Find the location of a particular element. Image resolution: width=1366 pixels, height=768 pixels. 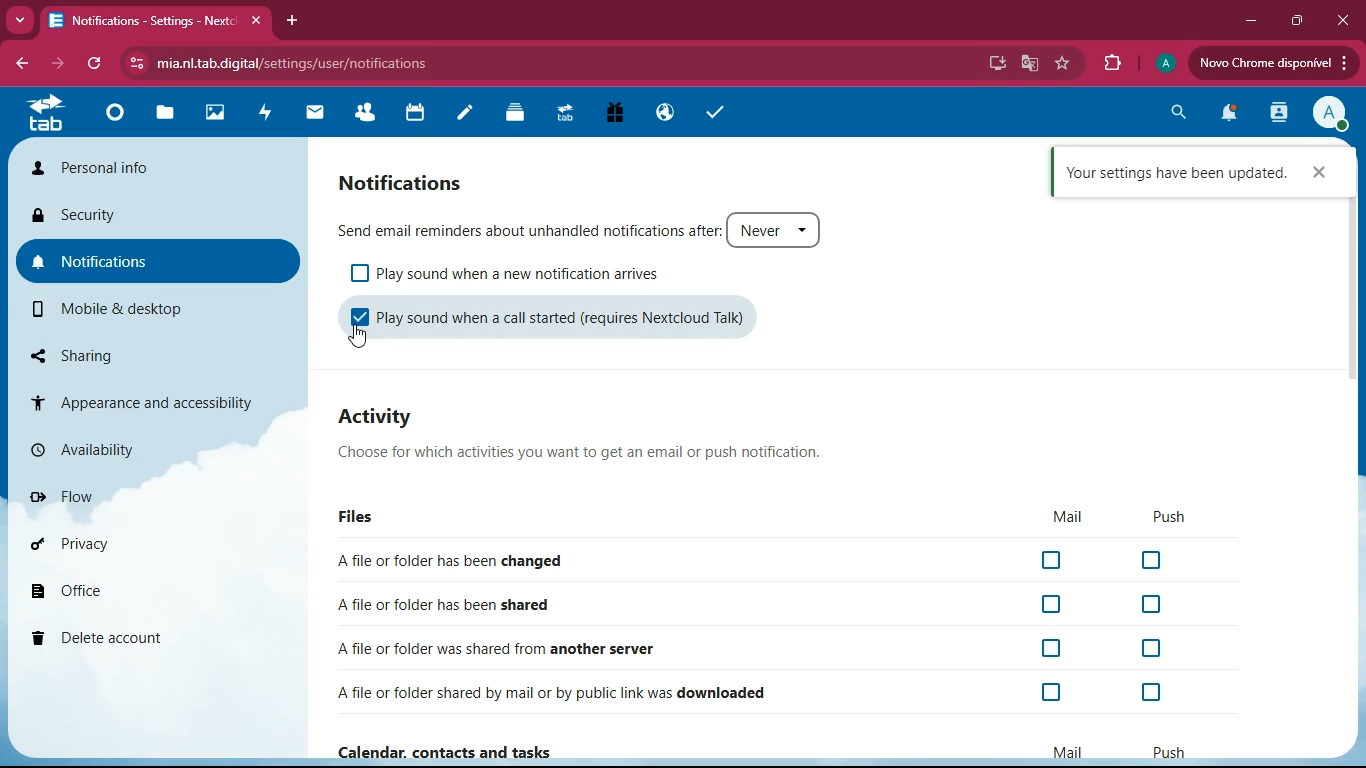

minimize is located at coordinates (1249, 20).